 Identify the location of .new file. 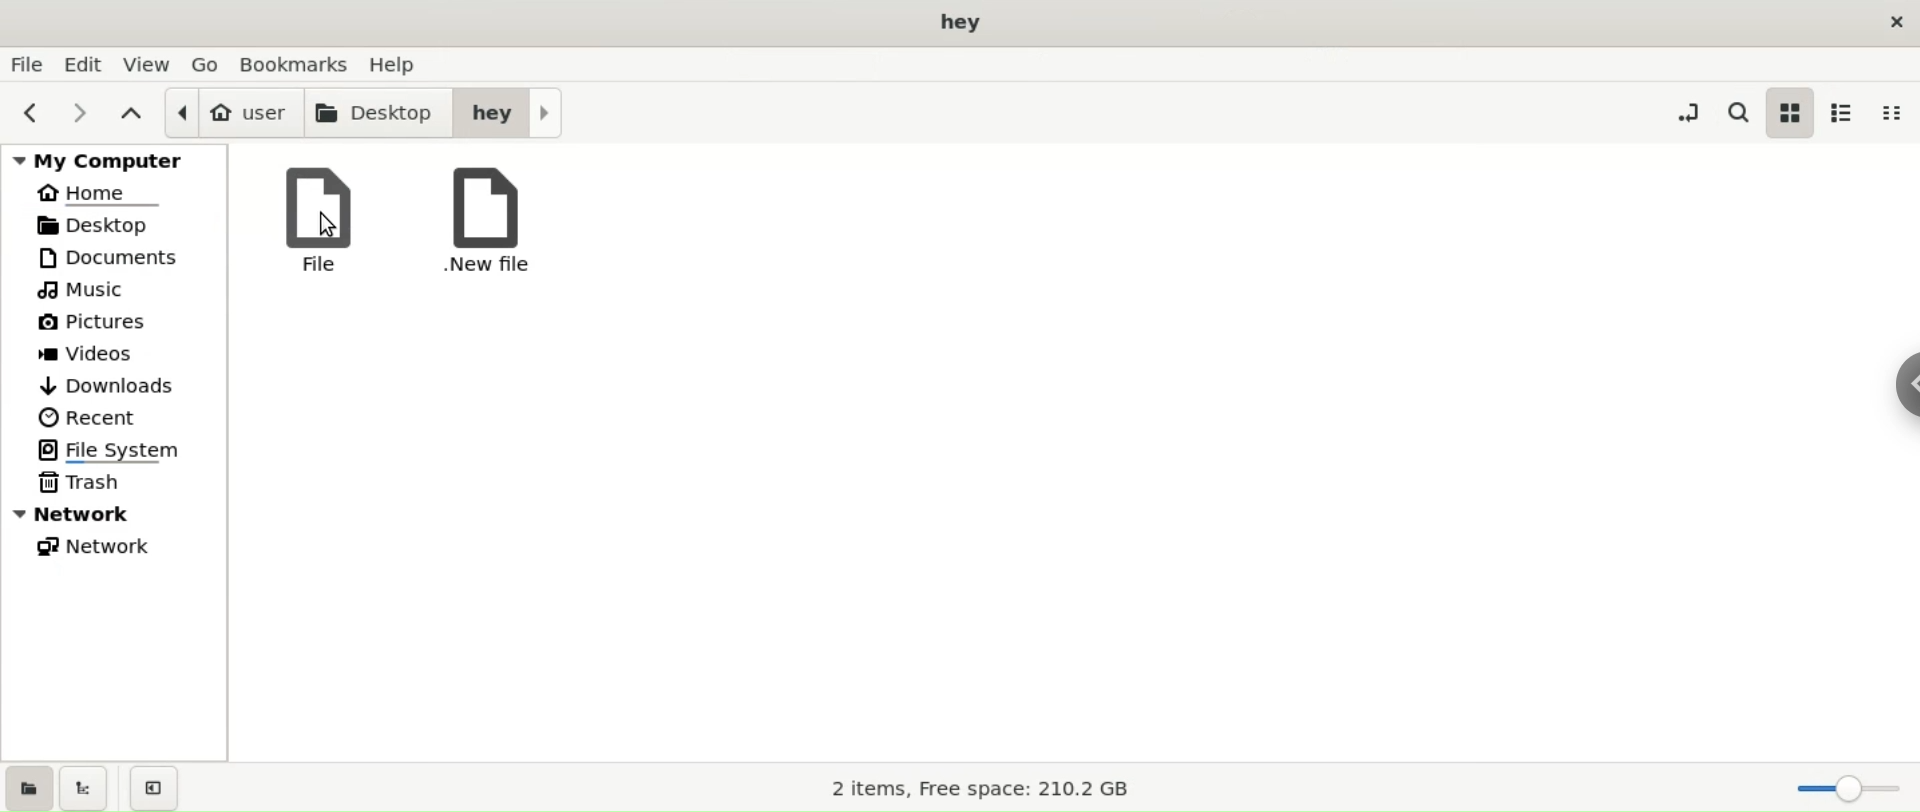
(475, 221).